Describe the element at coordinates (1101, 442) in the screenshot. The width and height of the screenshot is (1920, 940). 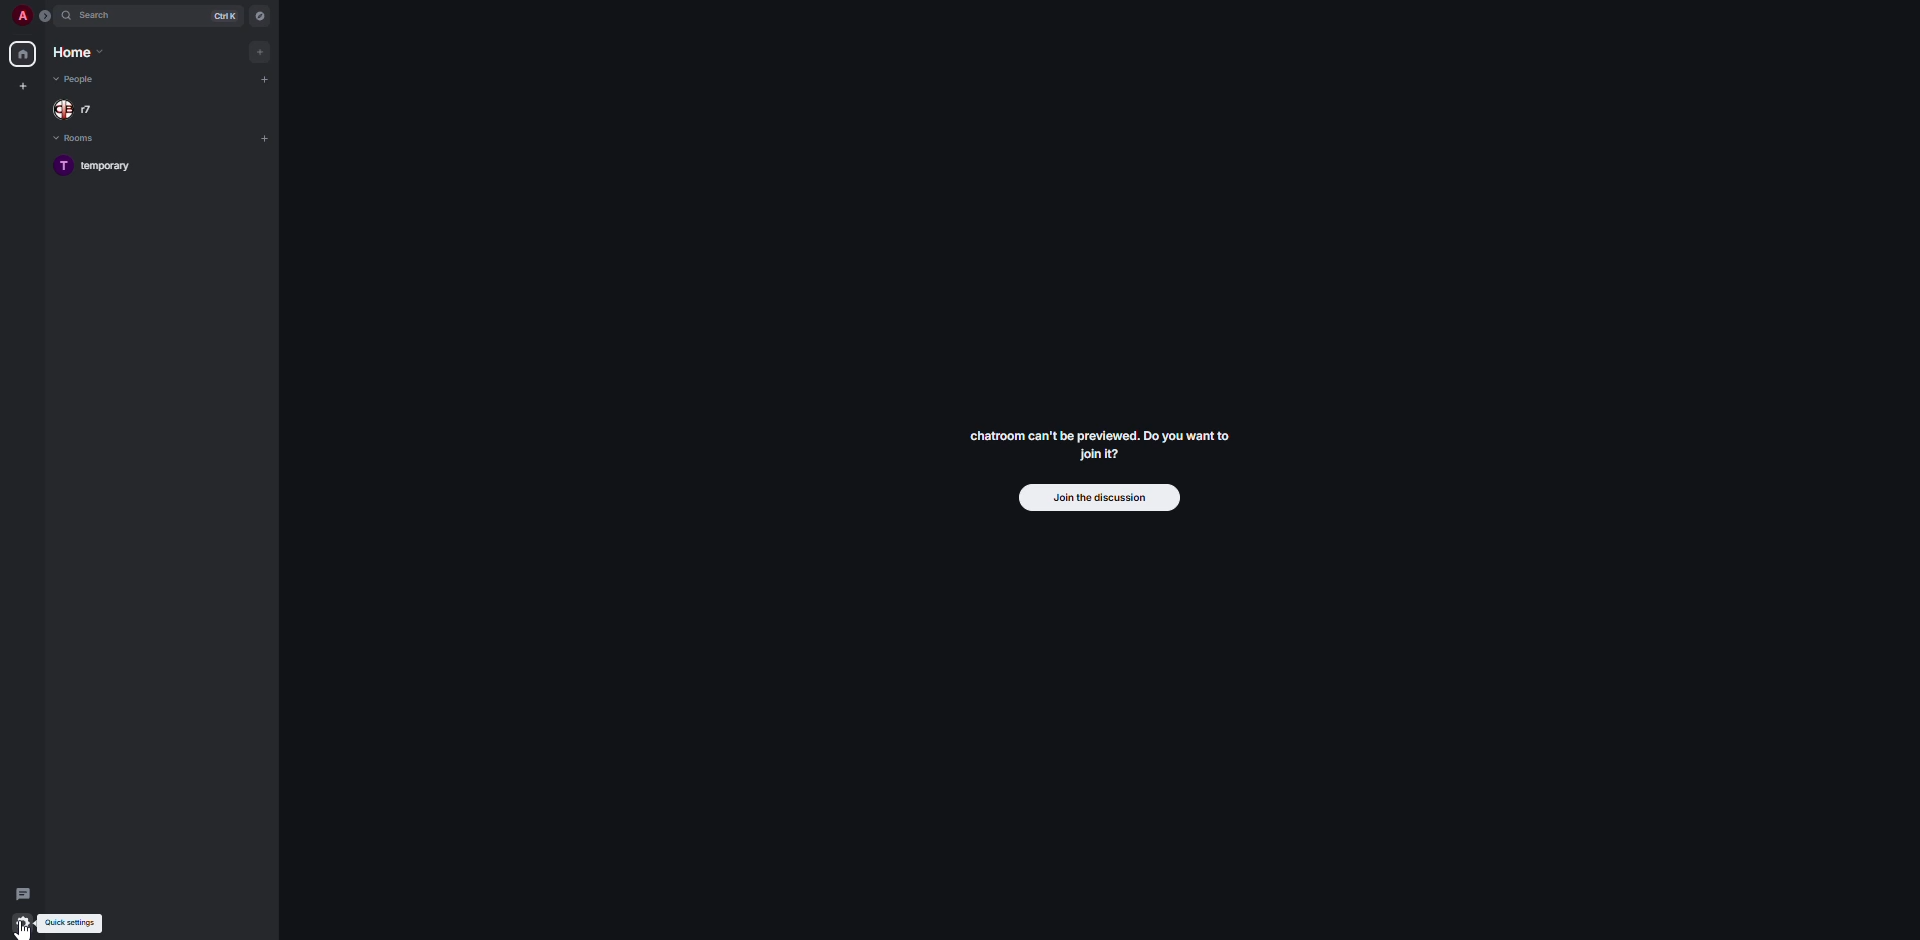
I see `join chatroom` at that location.